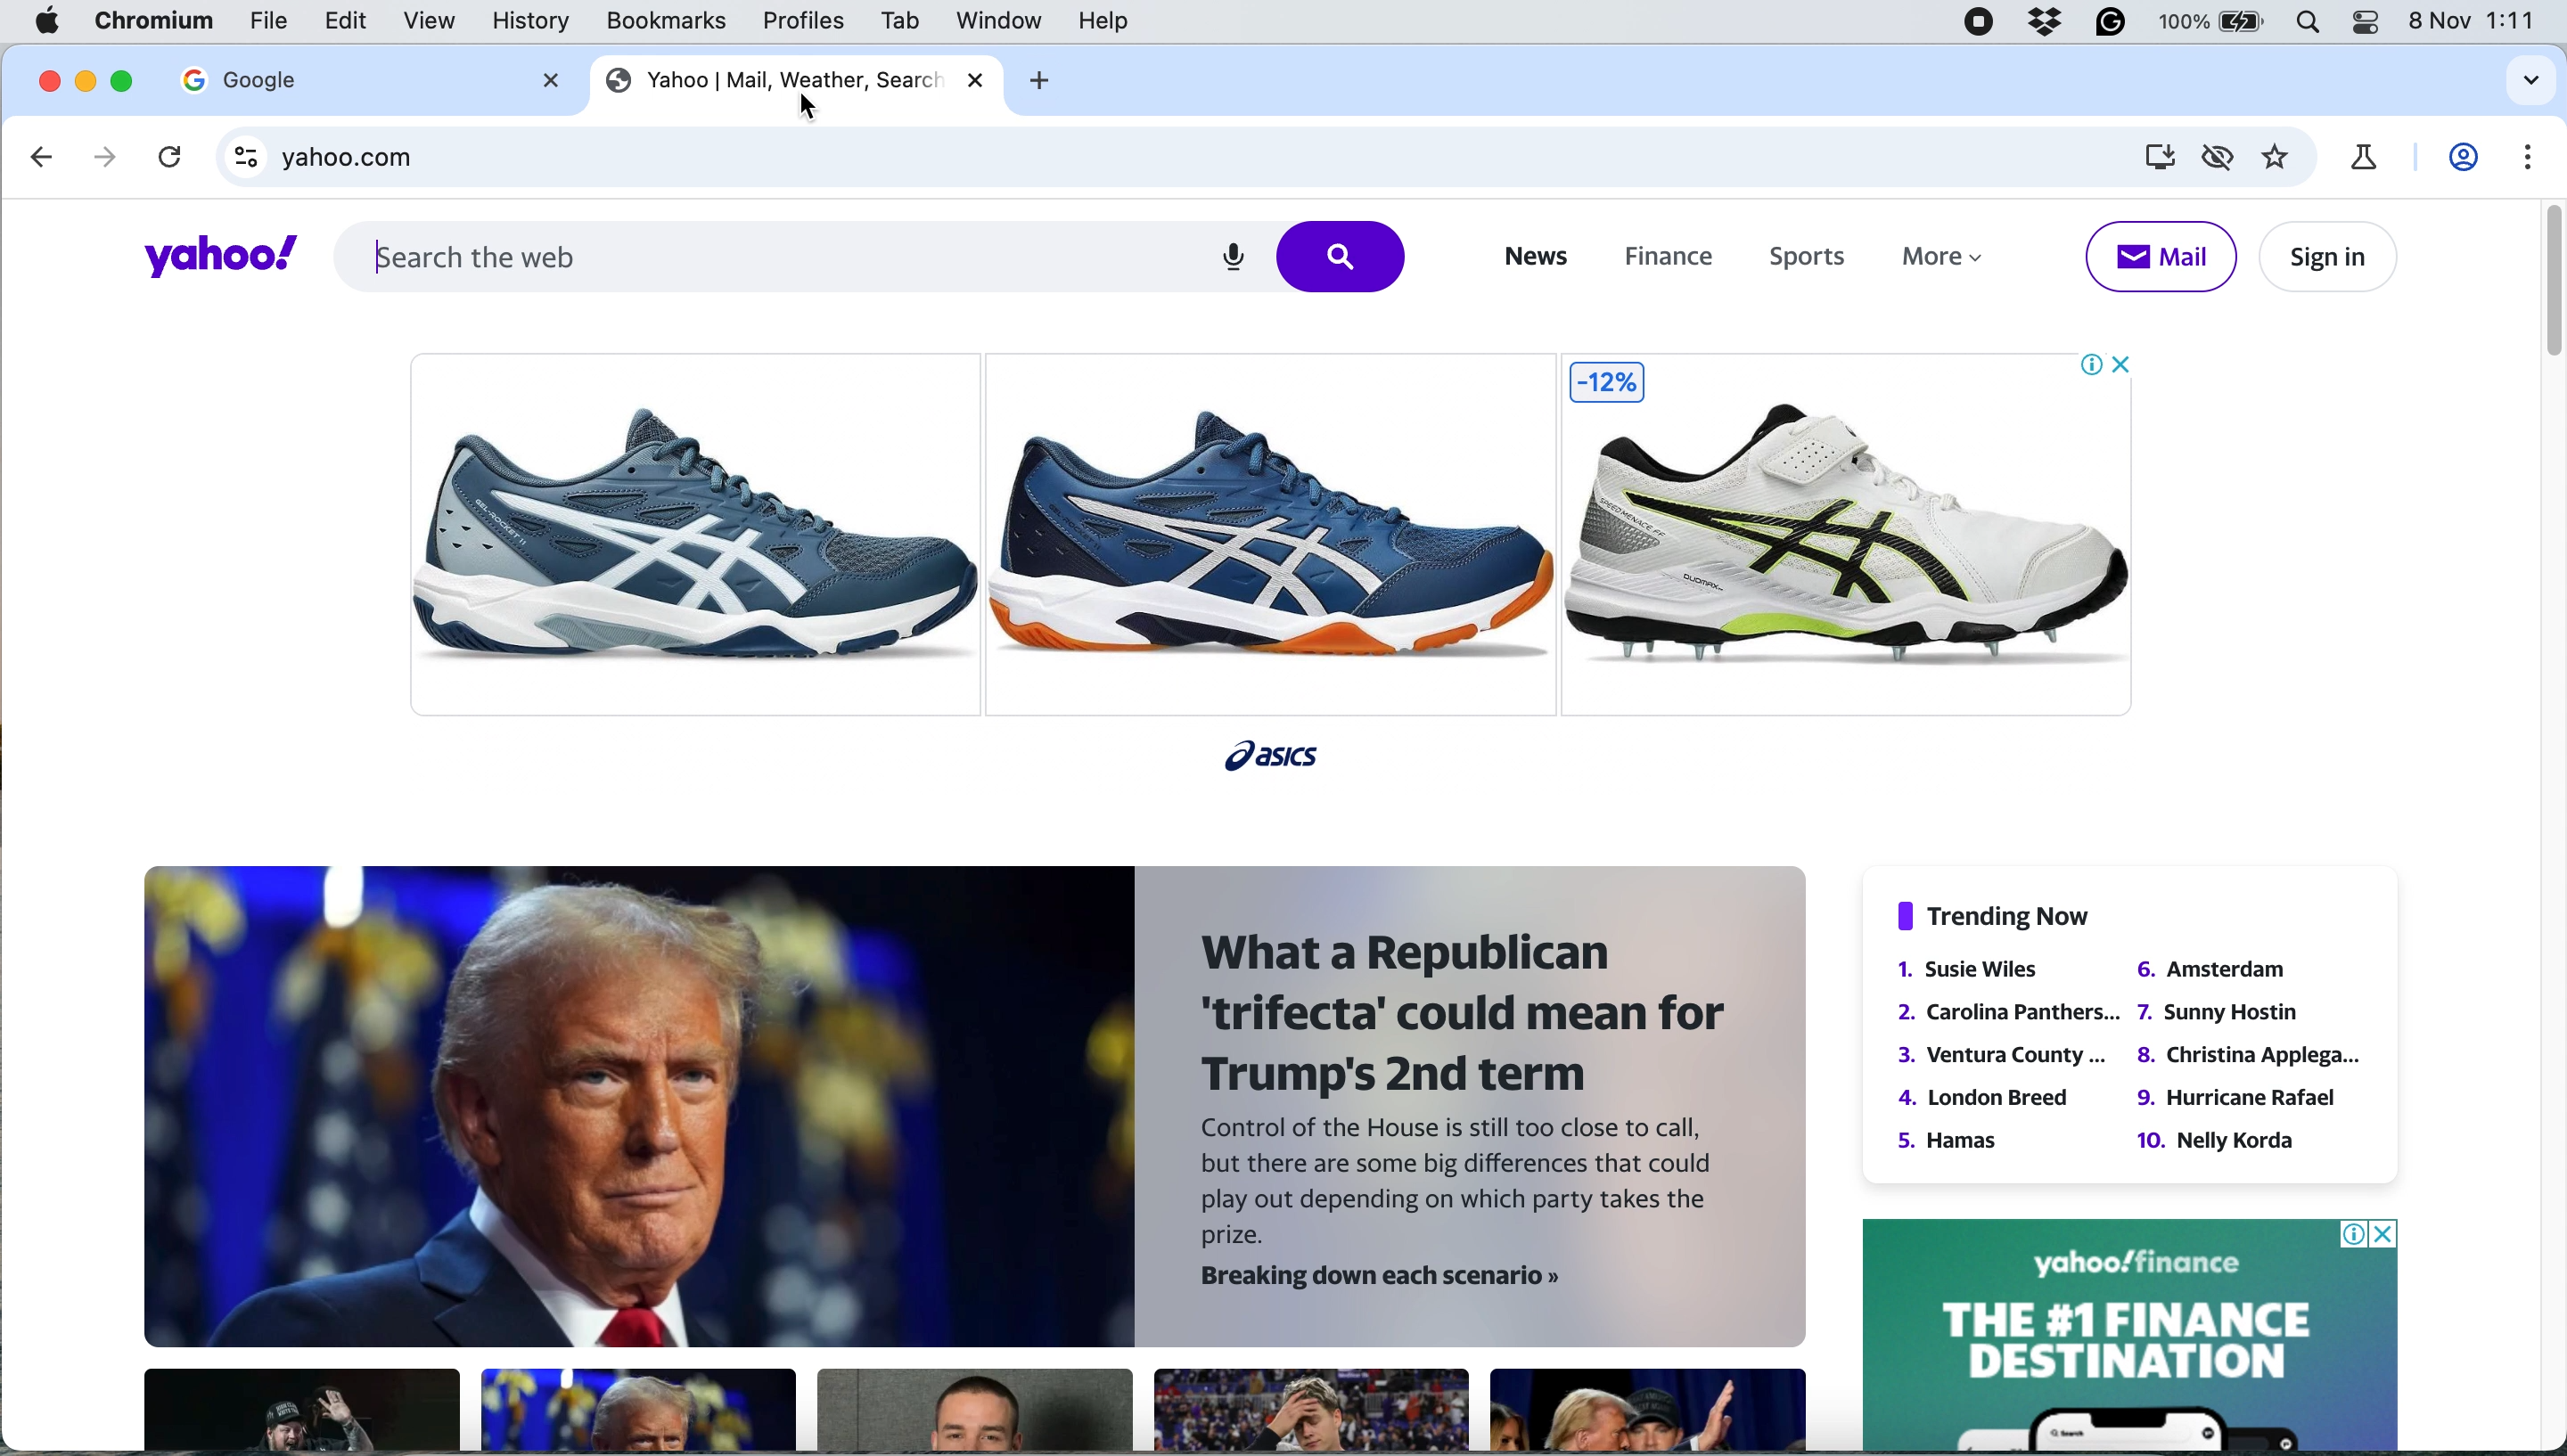 The image size is (2567, 1456). Describe the element at coordinates (667, 21) in the screenshot. I see `bookmarks` at that location.